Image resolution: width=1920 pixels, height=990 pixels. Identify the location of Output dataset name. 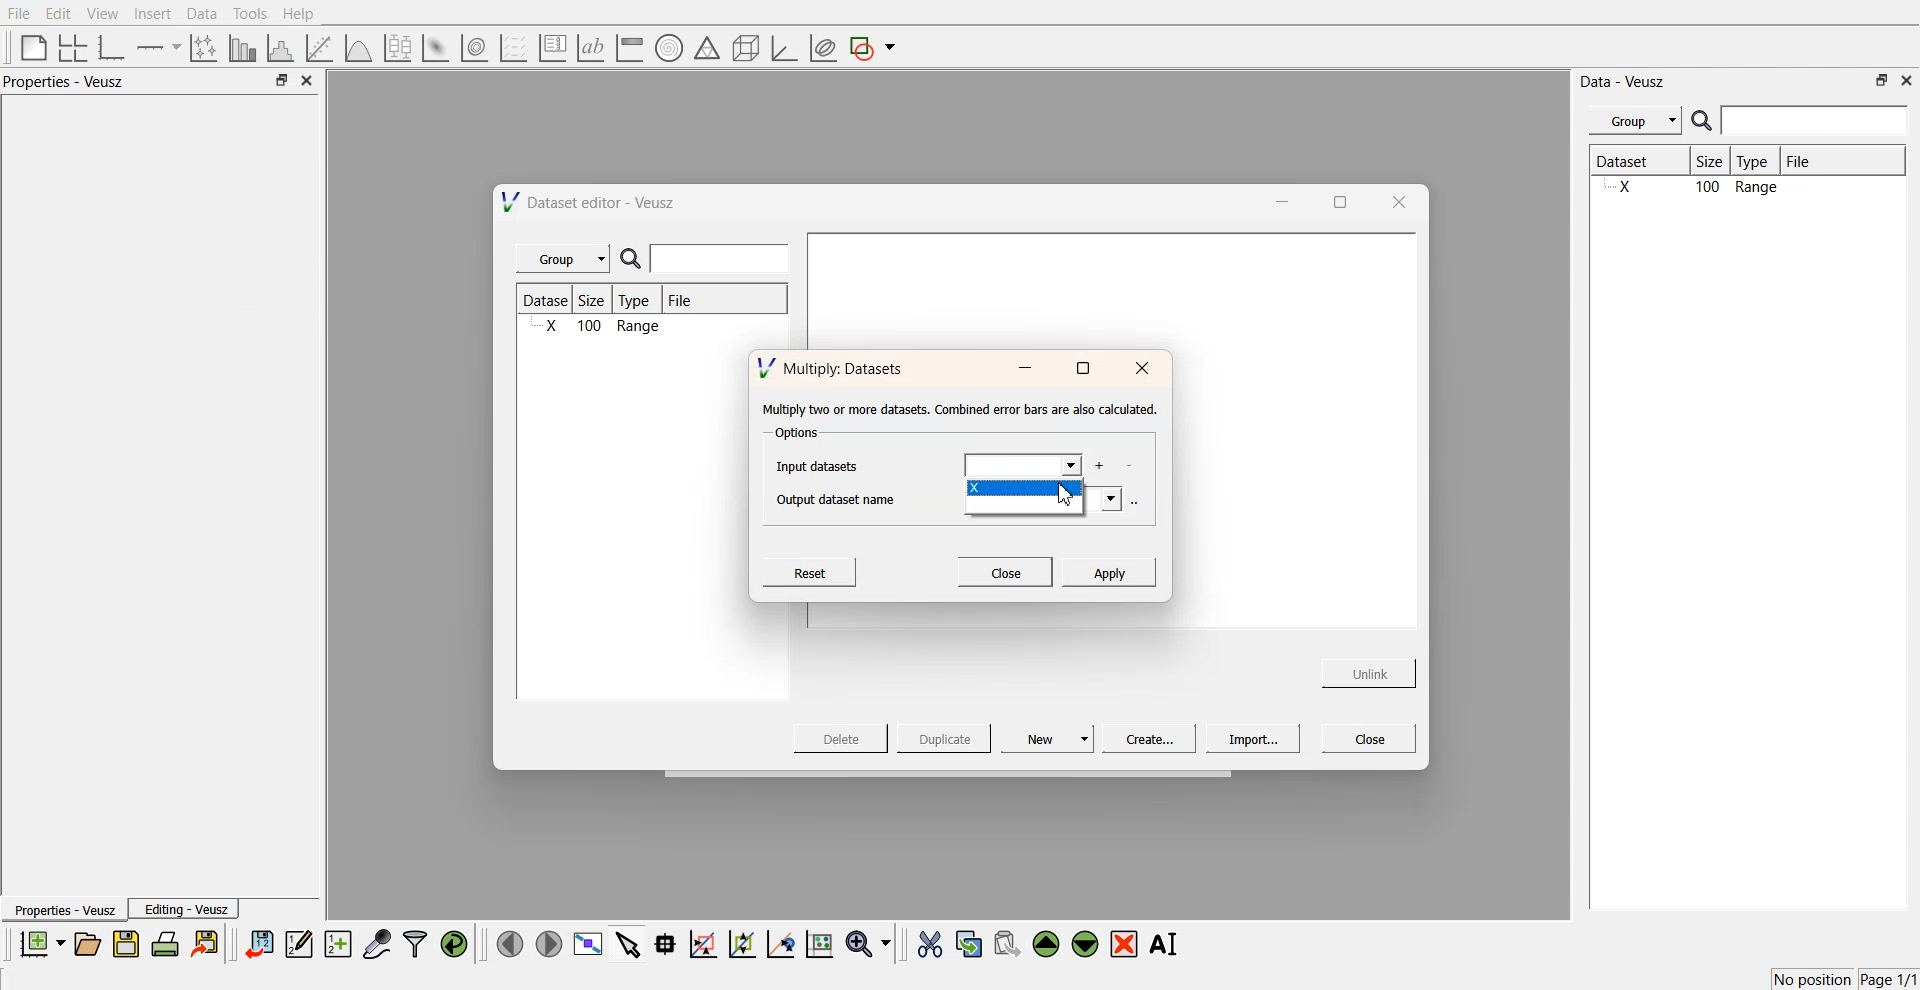
(843, 499).